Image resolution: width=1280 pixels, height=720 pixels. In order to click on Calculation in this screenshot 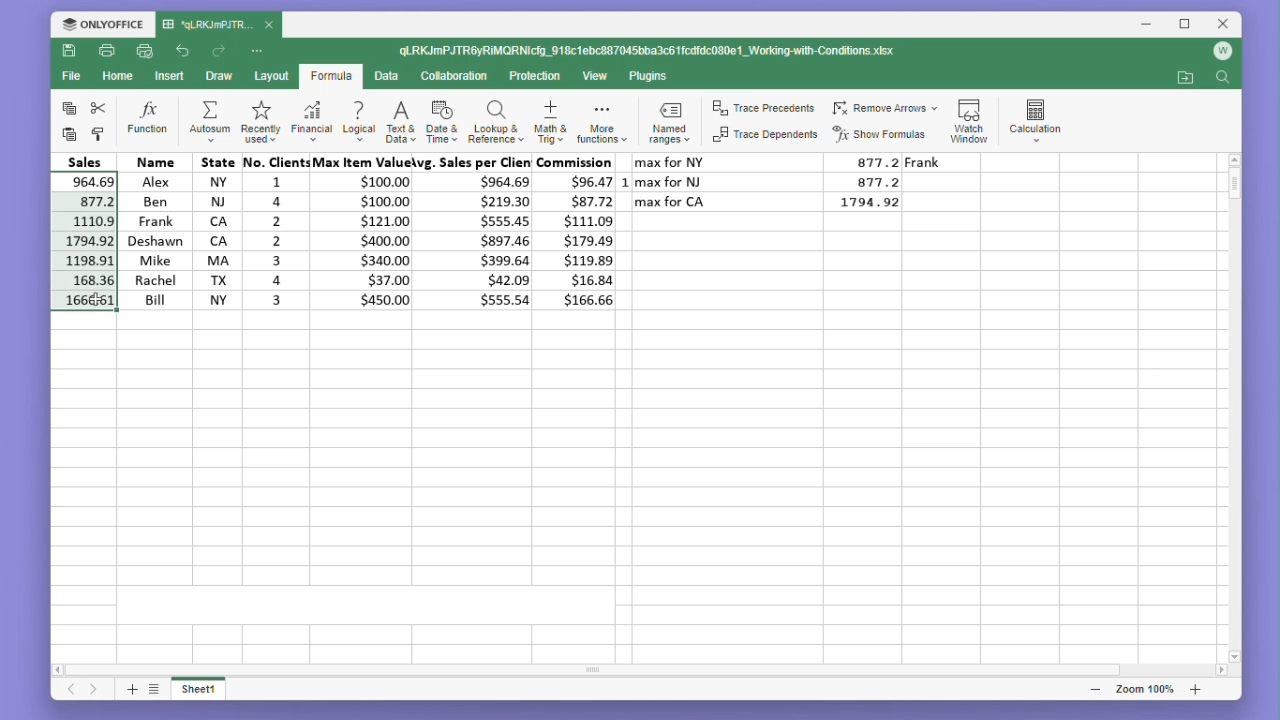, I will do `click(1036, 117)`.